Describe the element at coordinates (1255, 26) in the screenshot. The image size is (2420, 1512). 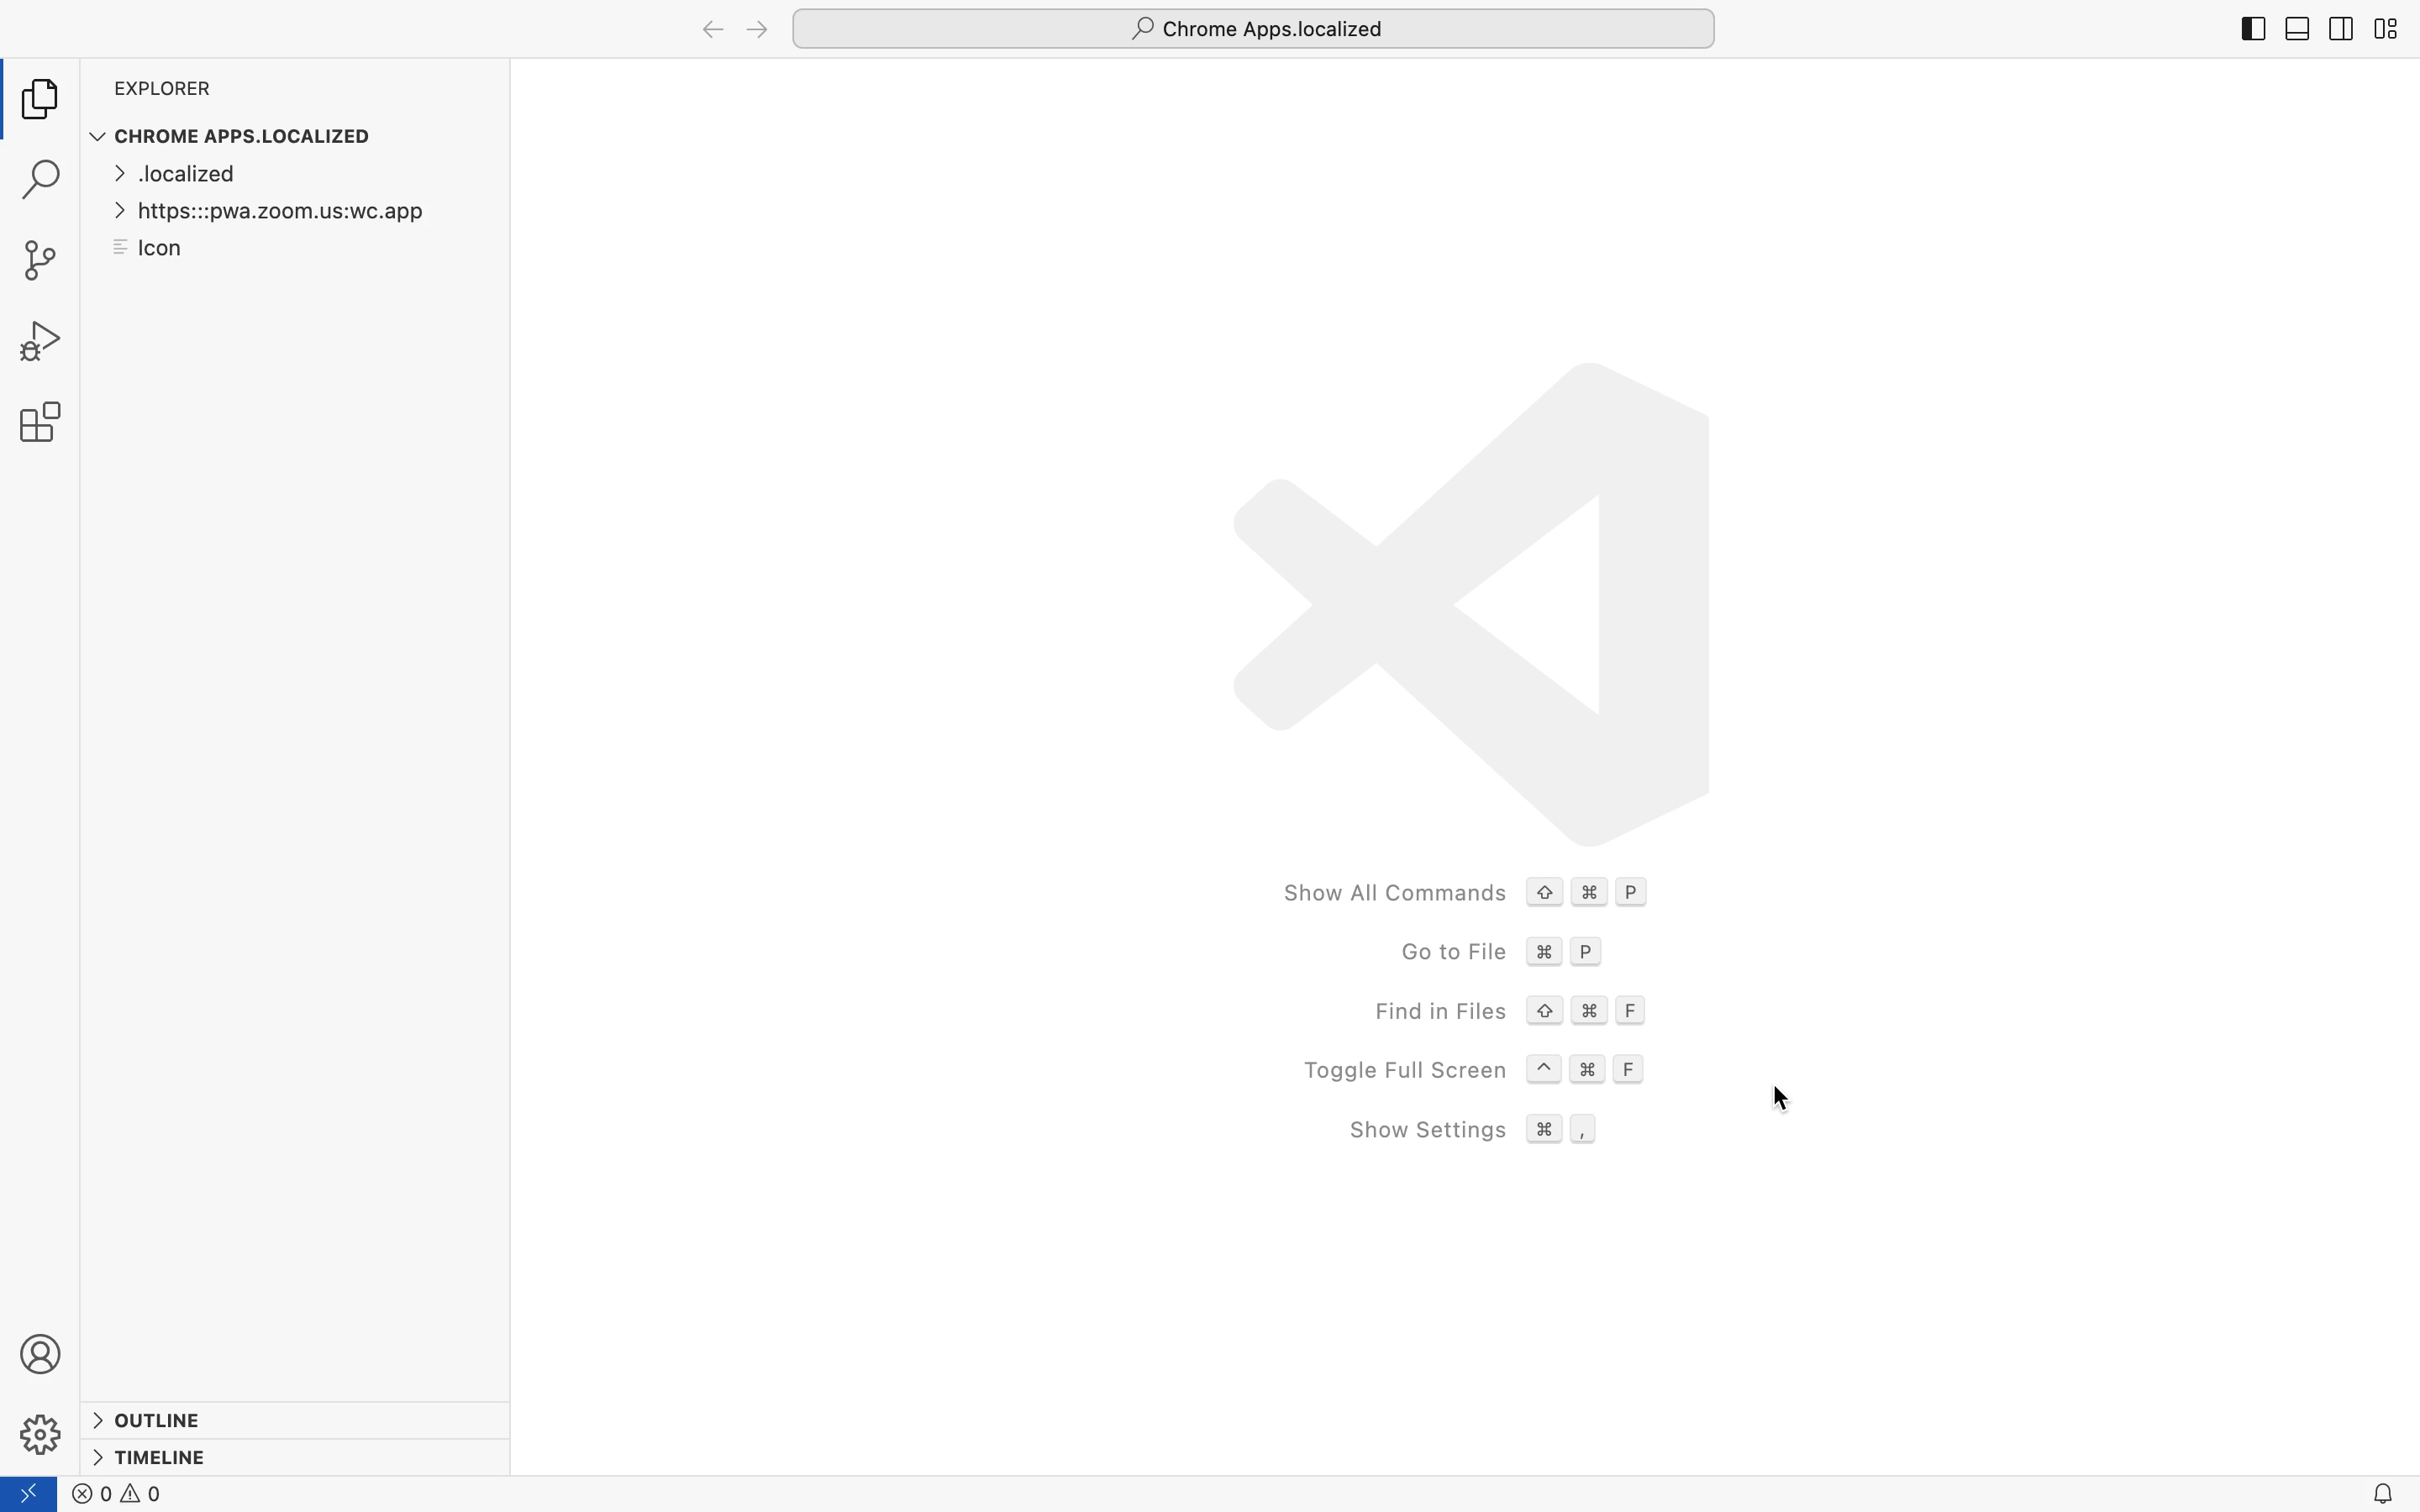
I see `folder name` at that location.